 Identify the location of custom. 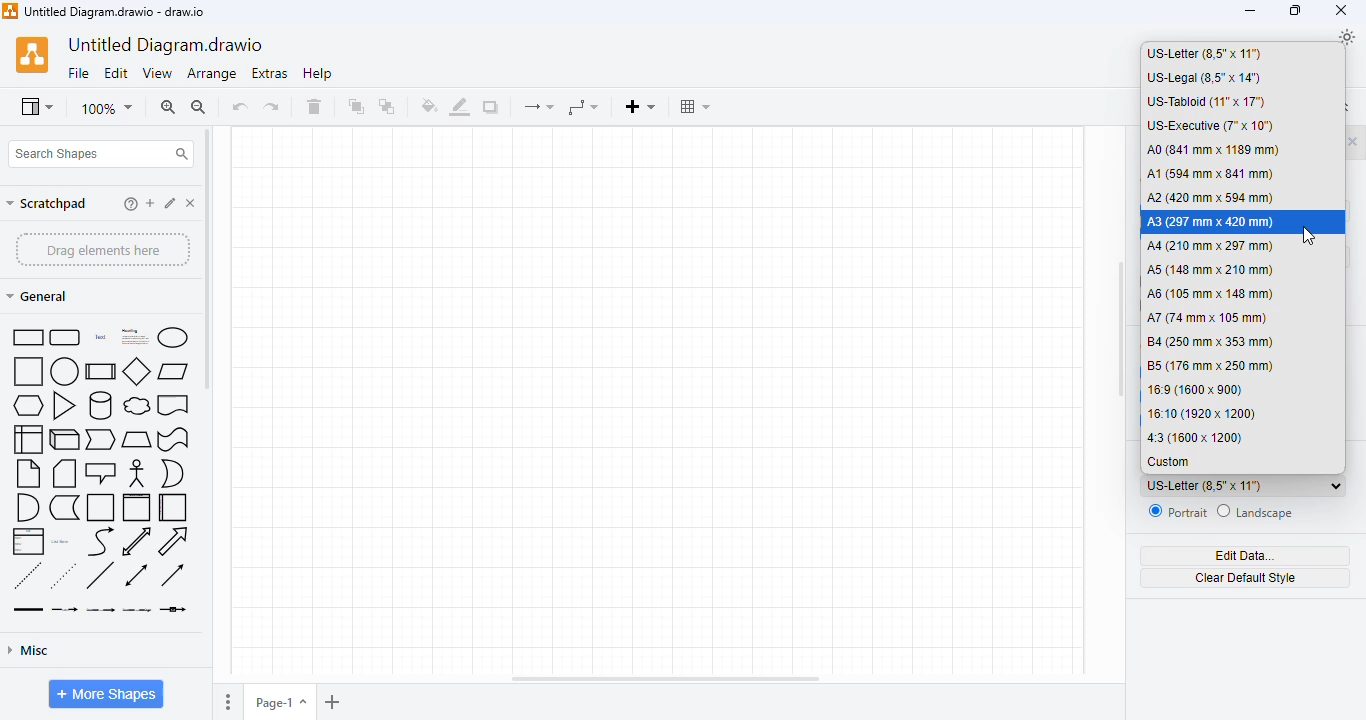
(1168, 462).